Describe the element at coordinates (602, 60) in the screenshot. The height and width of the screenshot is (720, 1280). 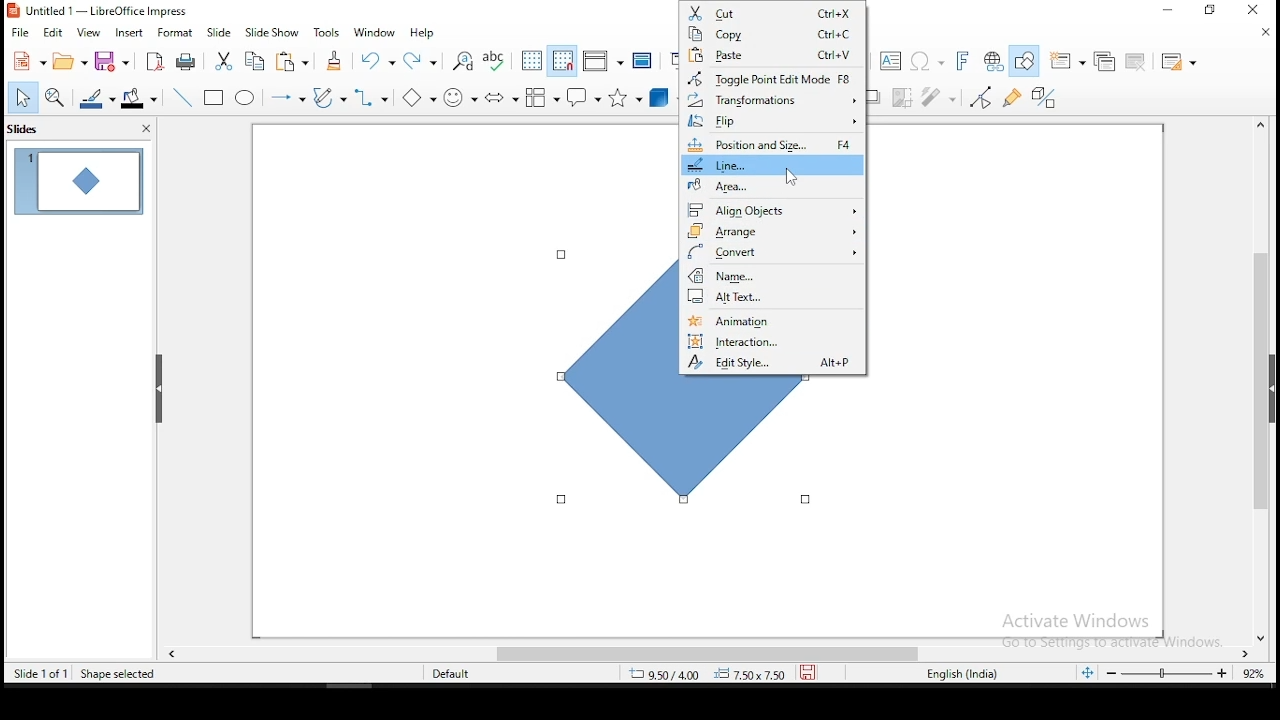
I see `display views` at that location.